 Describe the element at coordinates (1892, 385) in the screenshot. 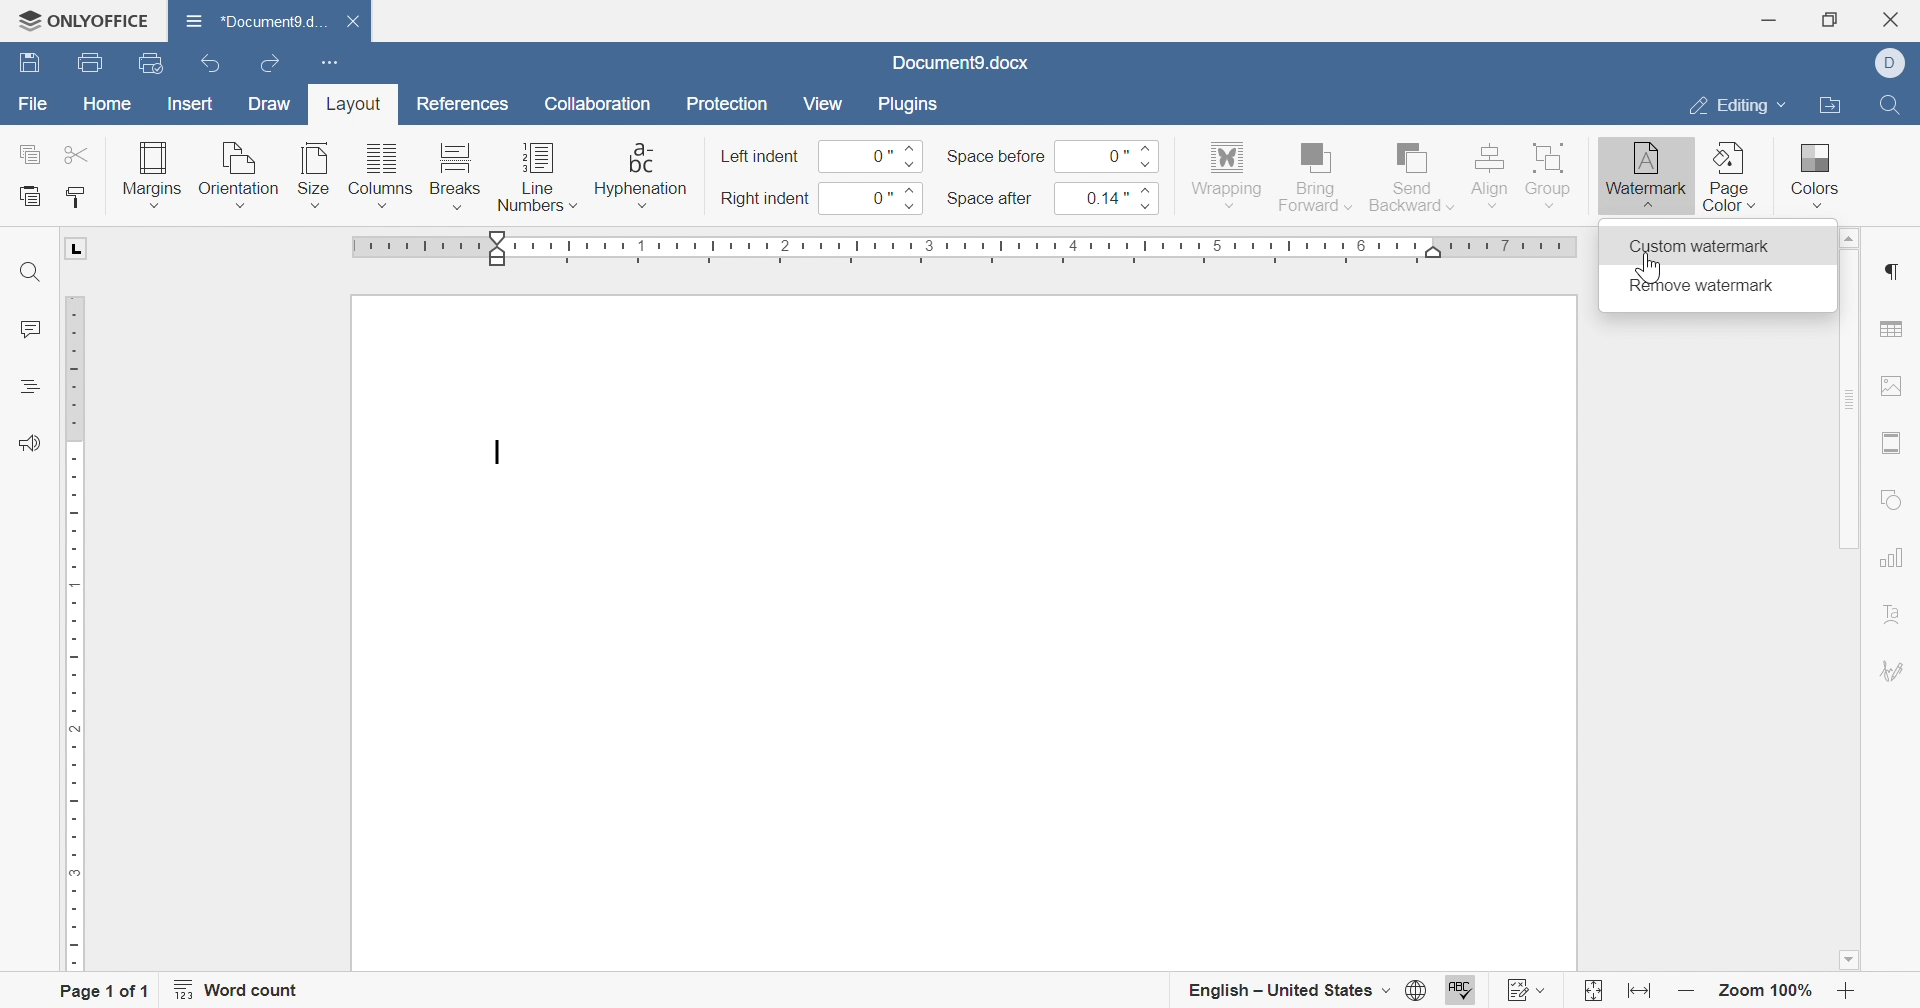

I see `image settings` at that location.